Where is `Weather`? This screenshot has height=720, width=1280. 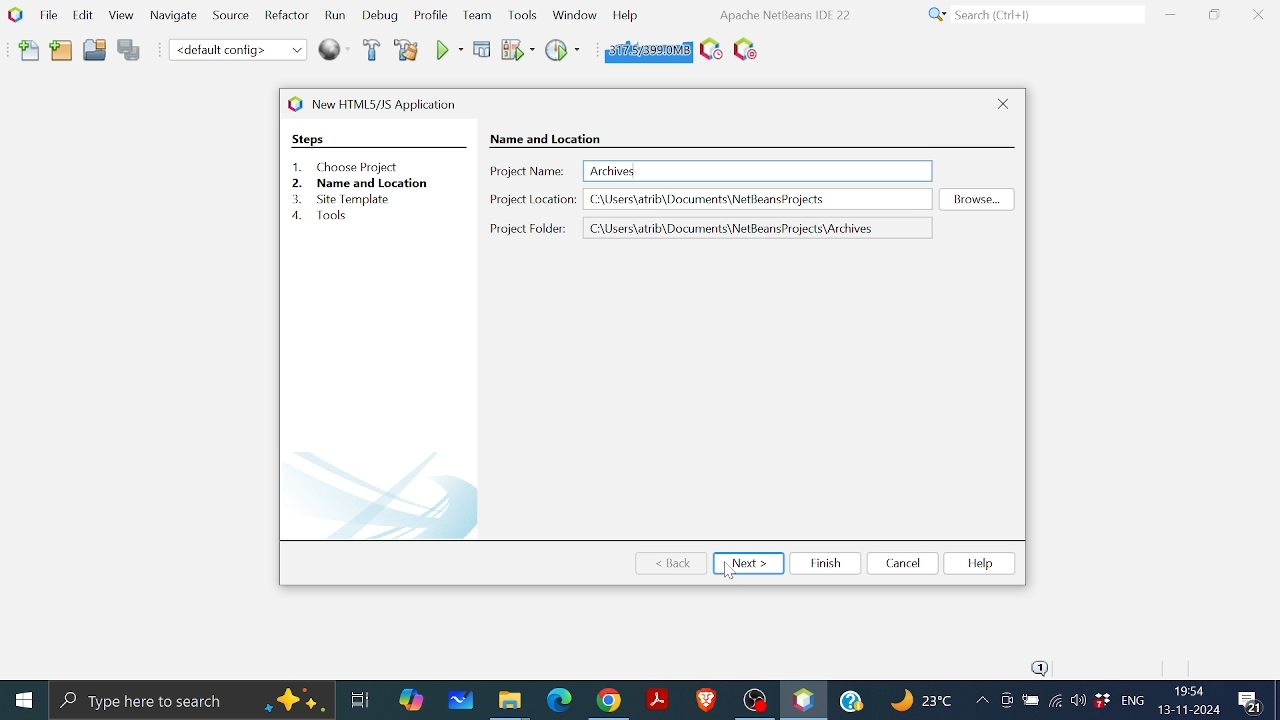
Weather is located at coordinates (924, 703).